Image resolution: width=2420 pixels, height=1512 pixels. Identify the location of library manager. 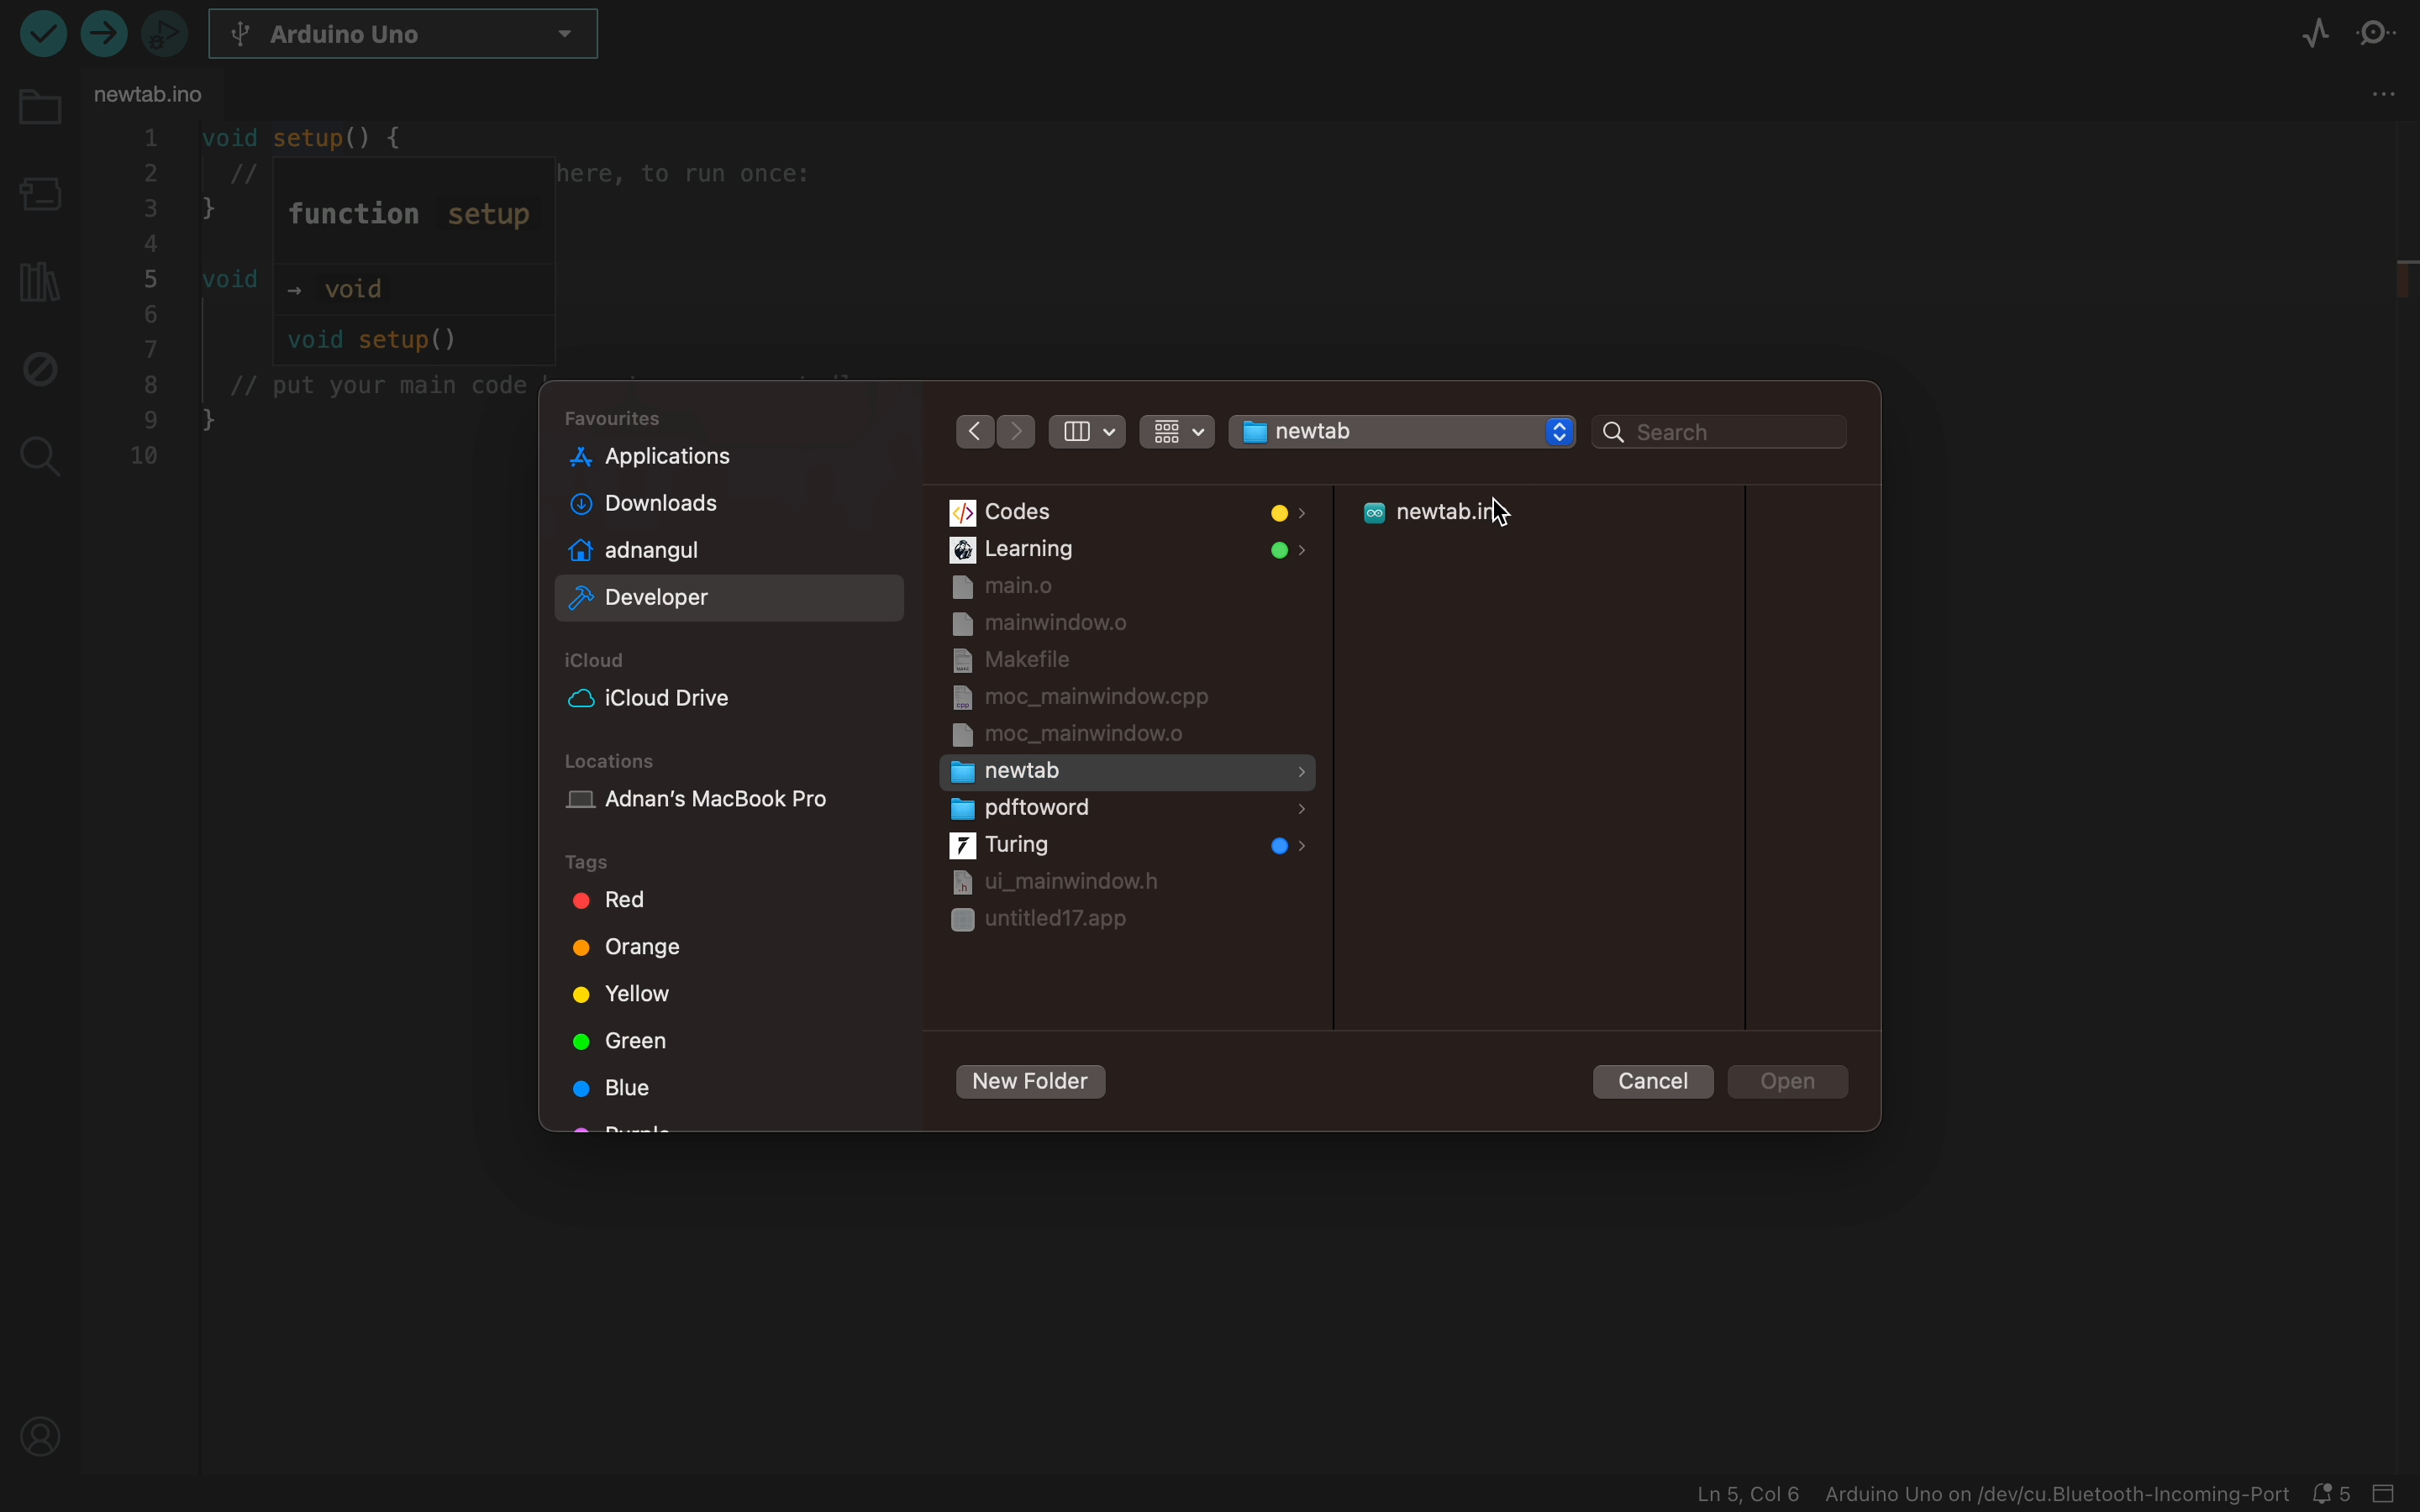
(35, 276).